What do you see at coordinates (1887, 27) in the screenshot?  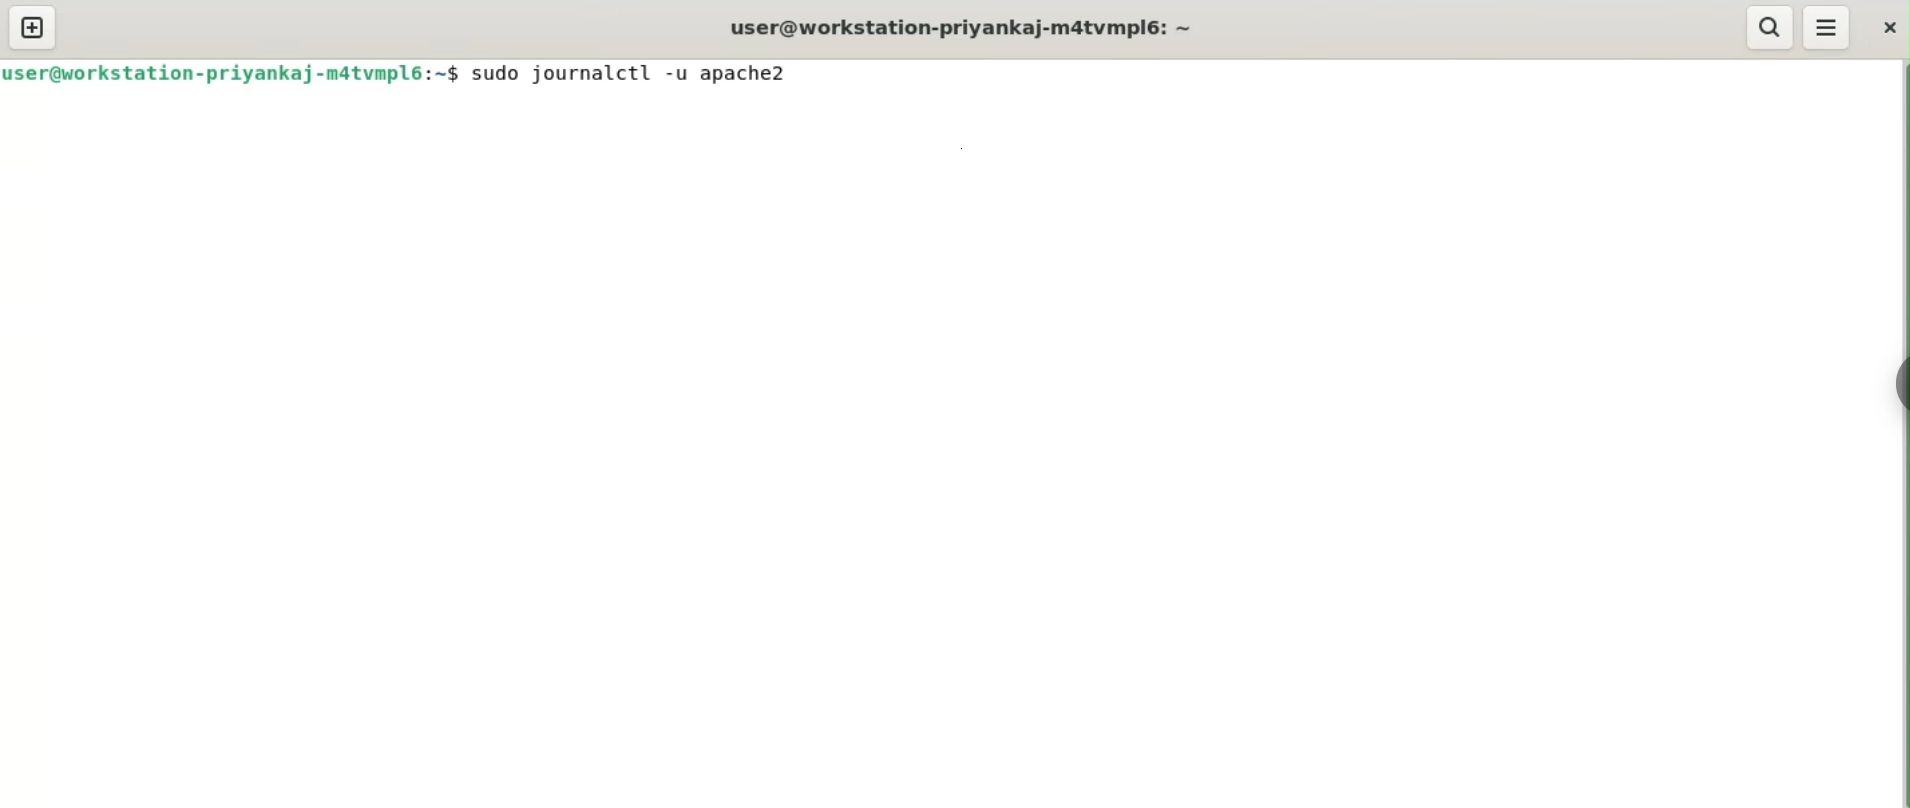 I see `close` at bounding box center [1887, 27].